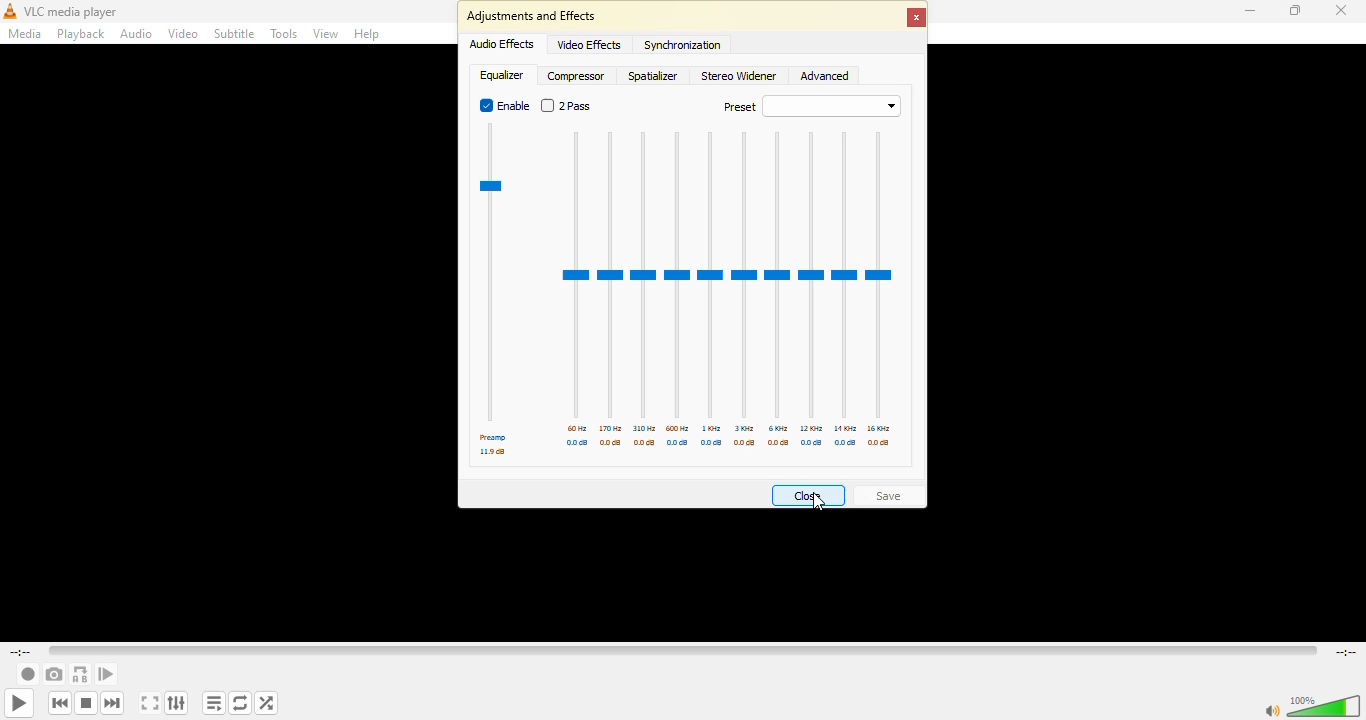  Describe the element at coordinates (1248, 11) in the screenshot. I see `minimize` at that location.